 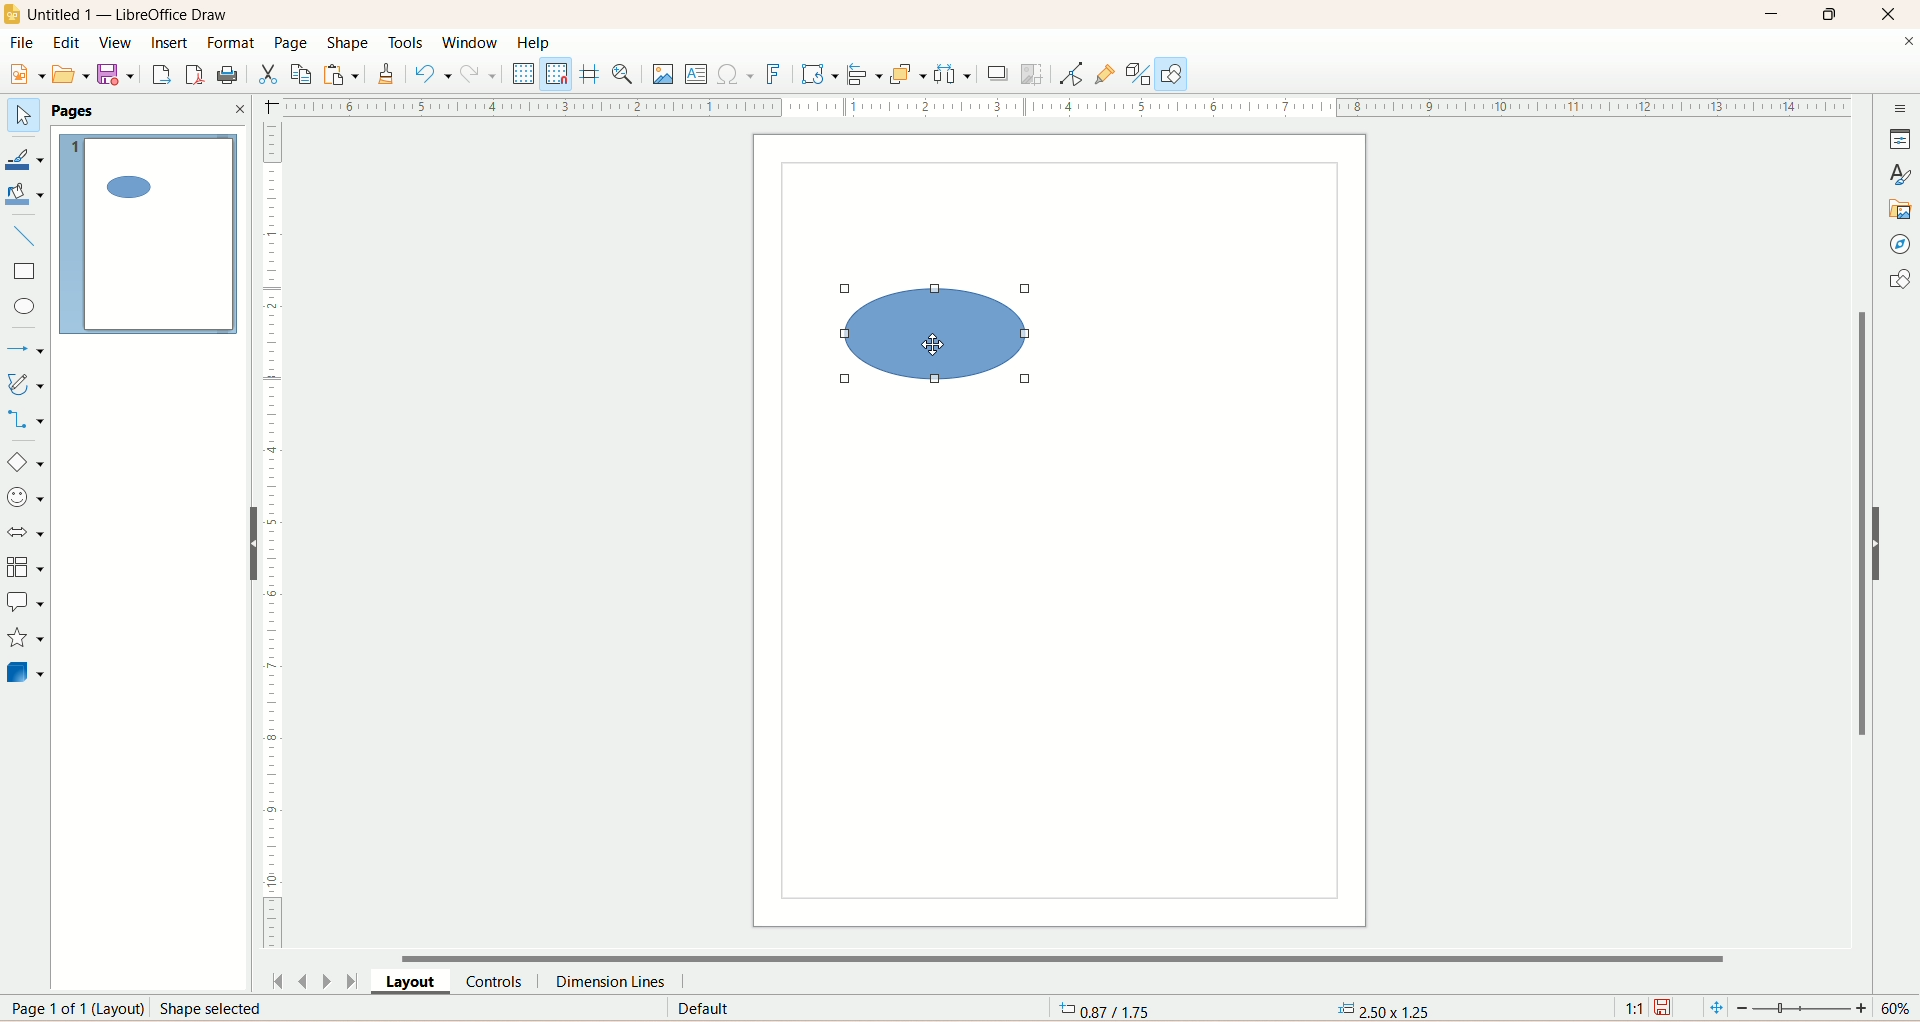 I want to click on zoom and pan, so click(x=627, y=77).